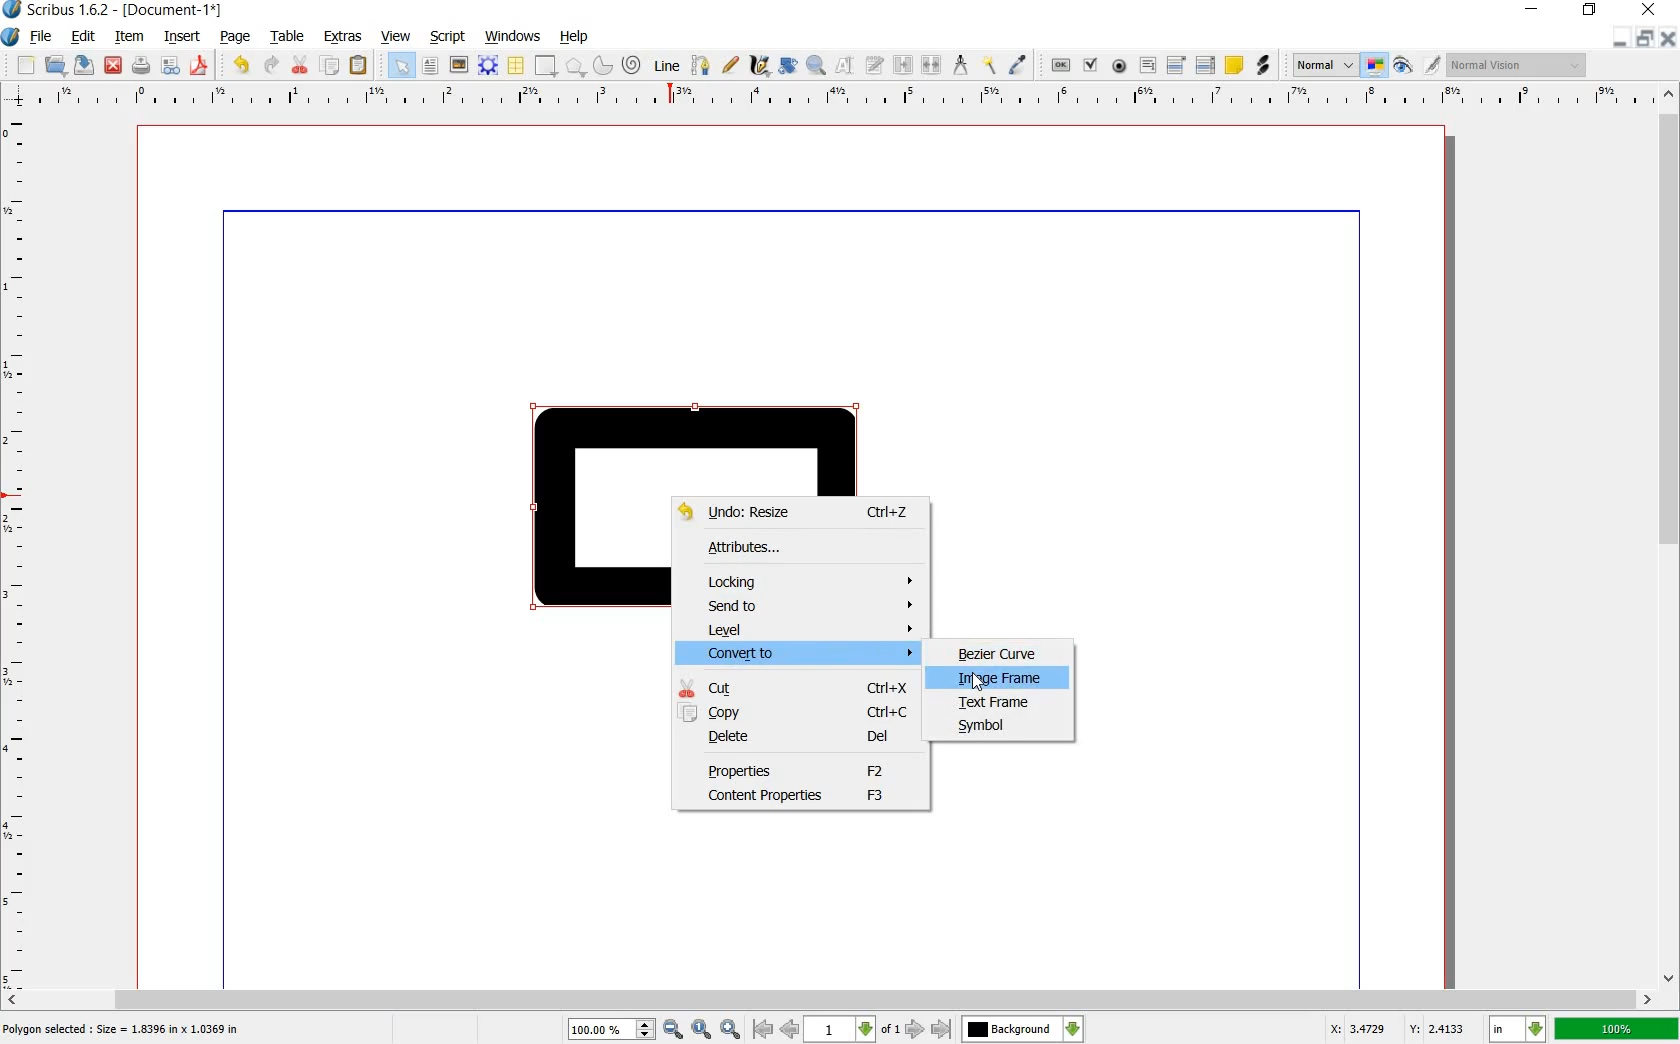 Image resolution: width=1680 pixels, height=1044 pixels. Describe the element at coordinates (200, 67) in the screenshot. I see `save as pdf` at that location.